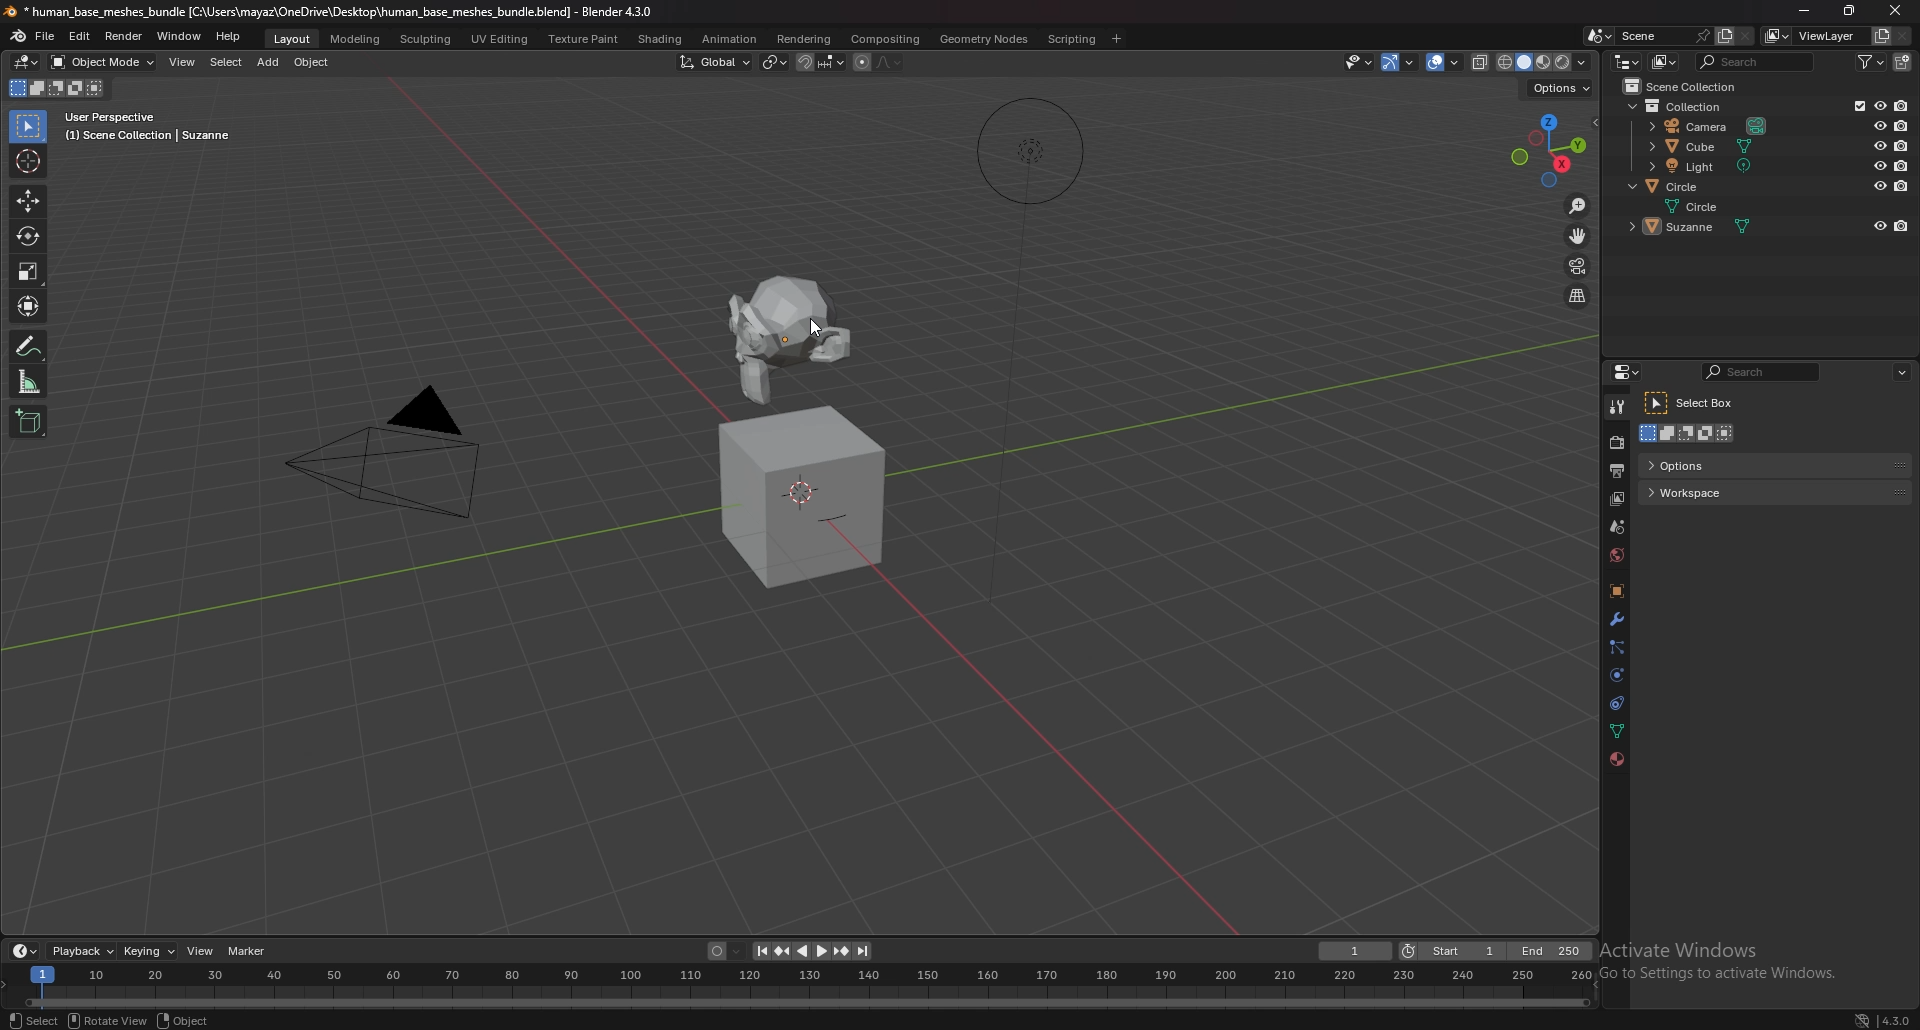  What do you see at coordinates (31, 346) in the screenshot?
I see `annotate` at bounding box center [31, 346].